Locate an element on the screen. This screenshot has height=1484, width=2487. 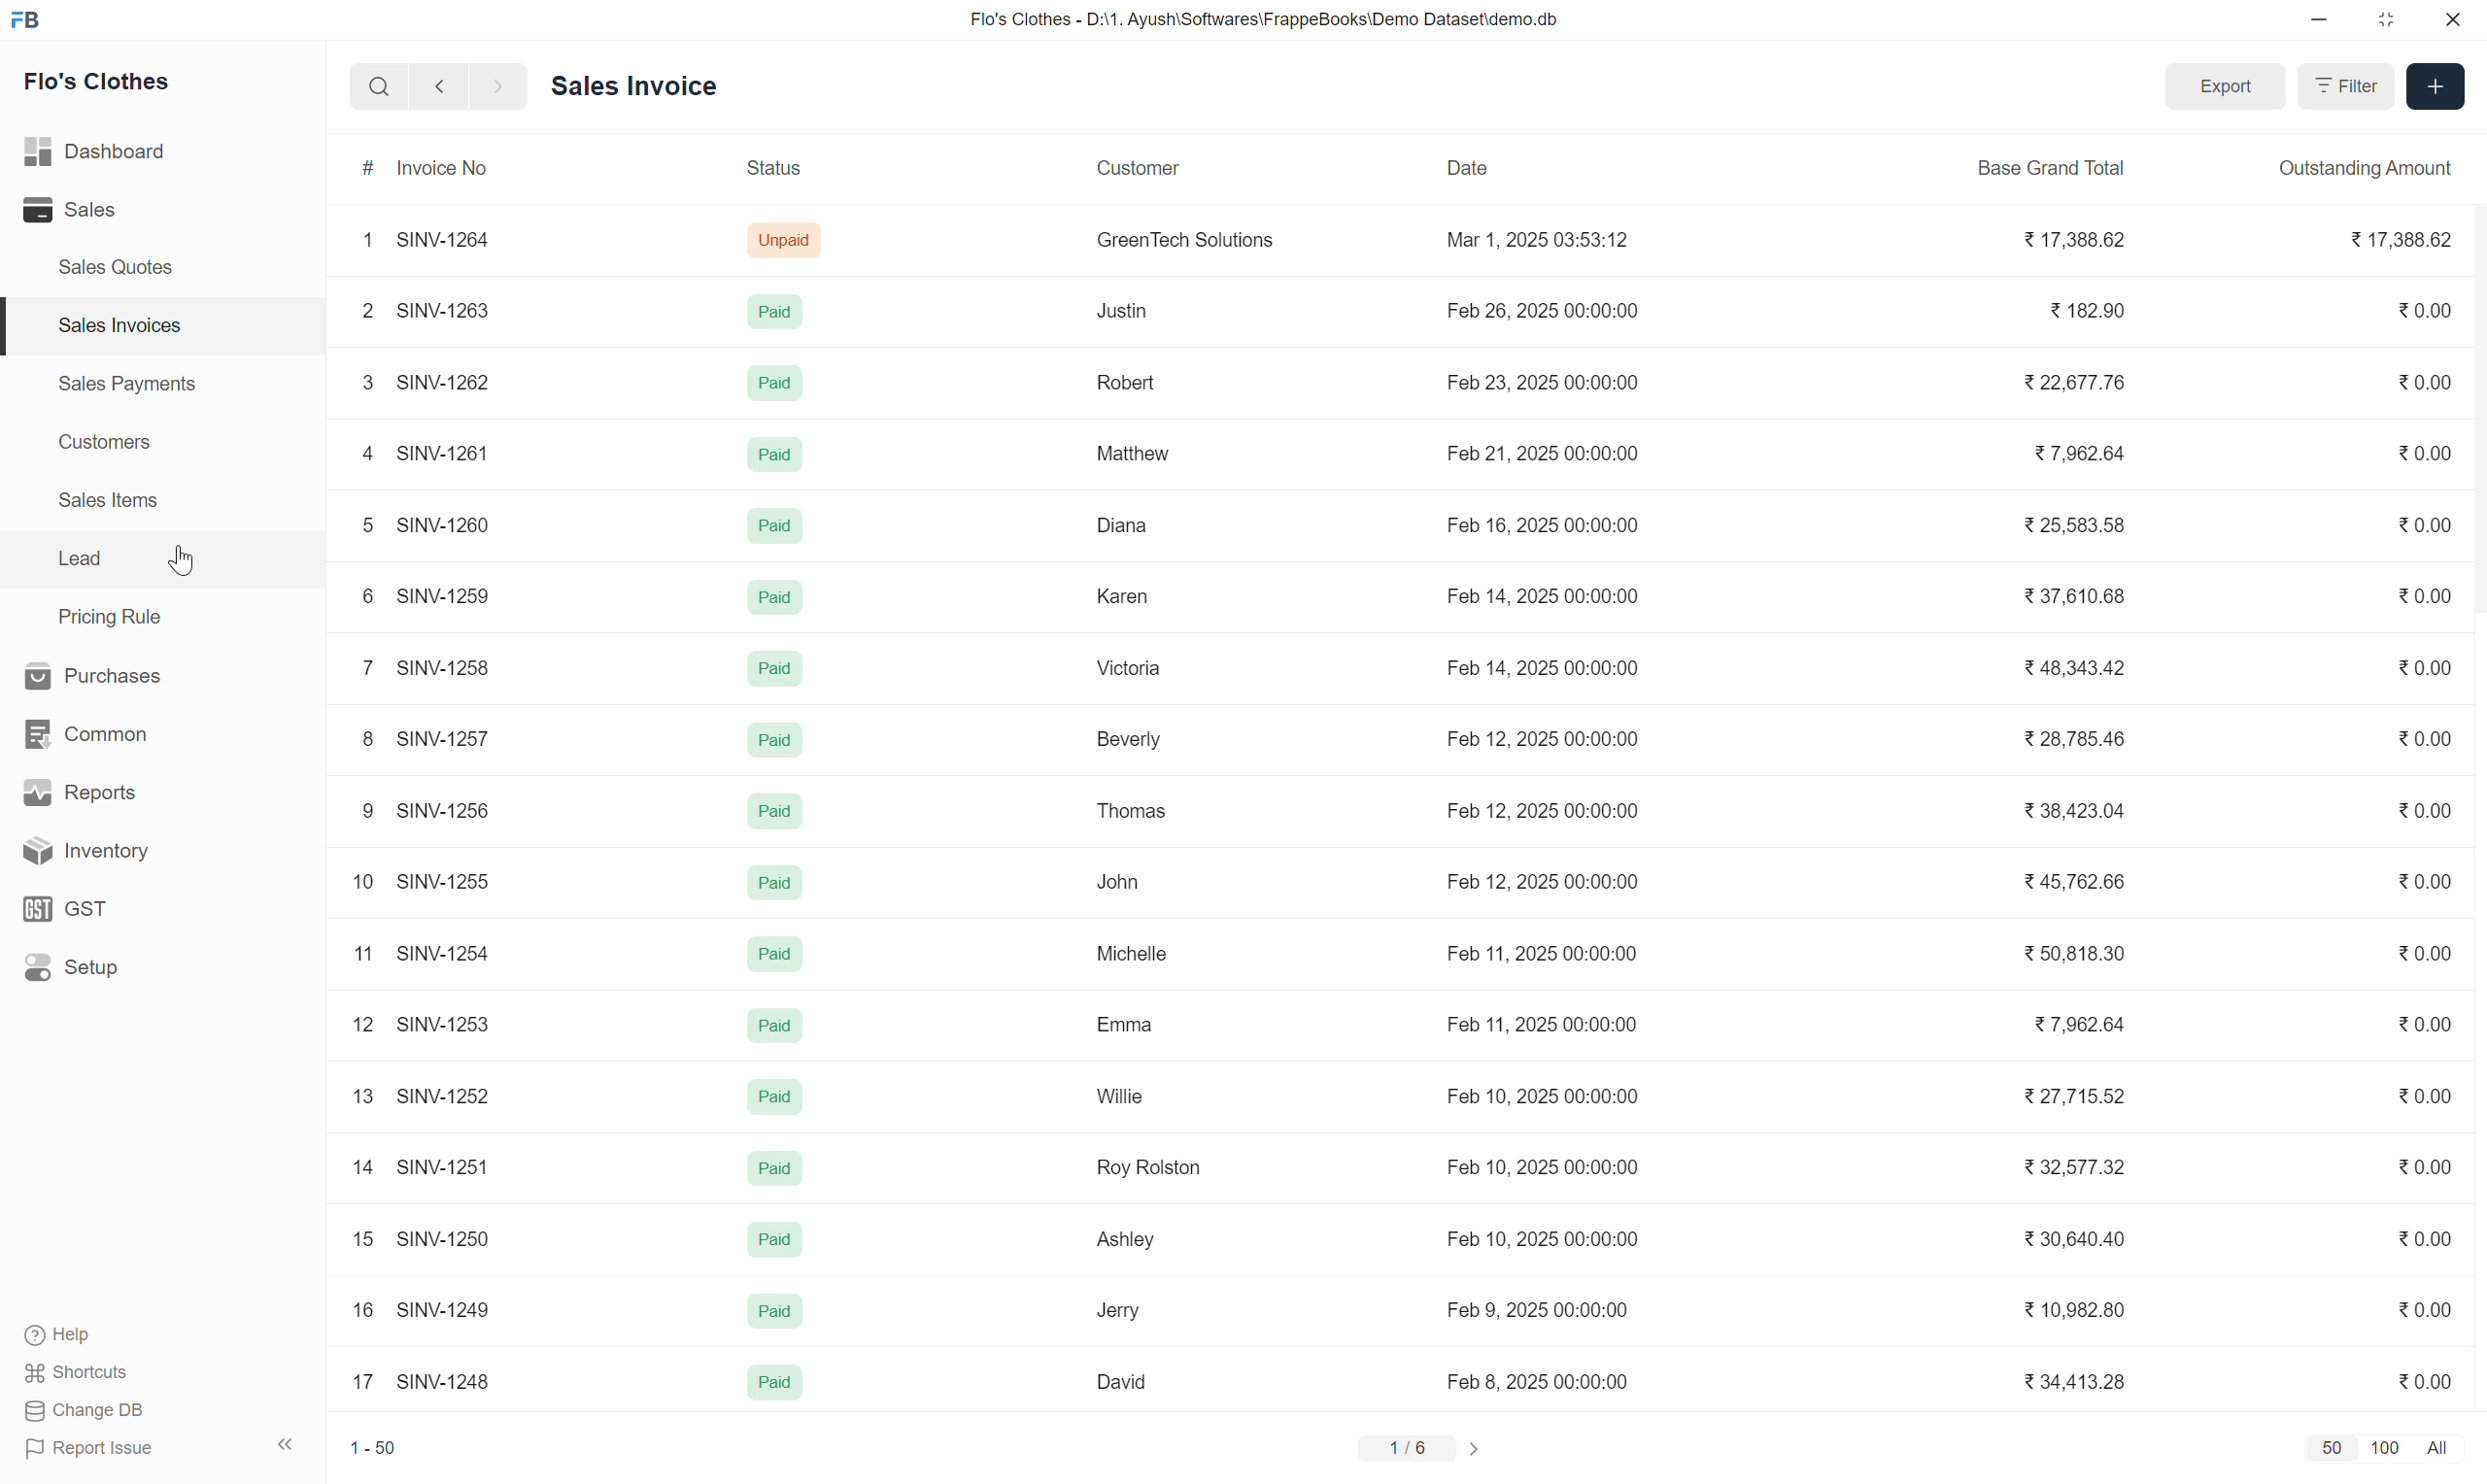
Feb 9, 2025 00:00:00 is located at coordinates (1545, 1312).